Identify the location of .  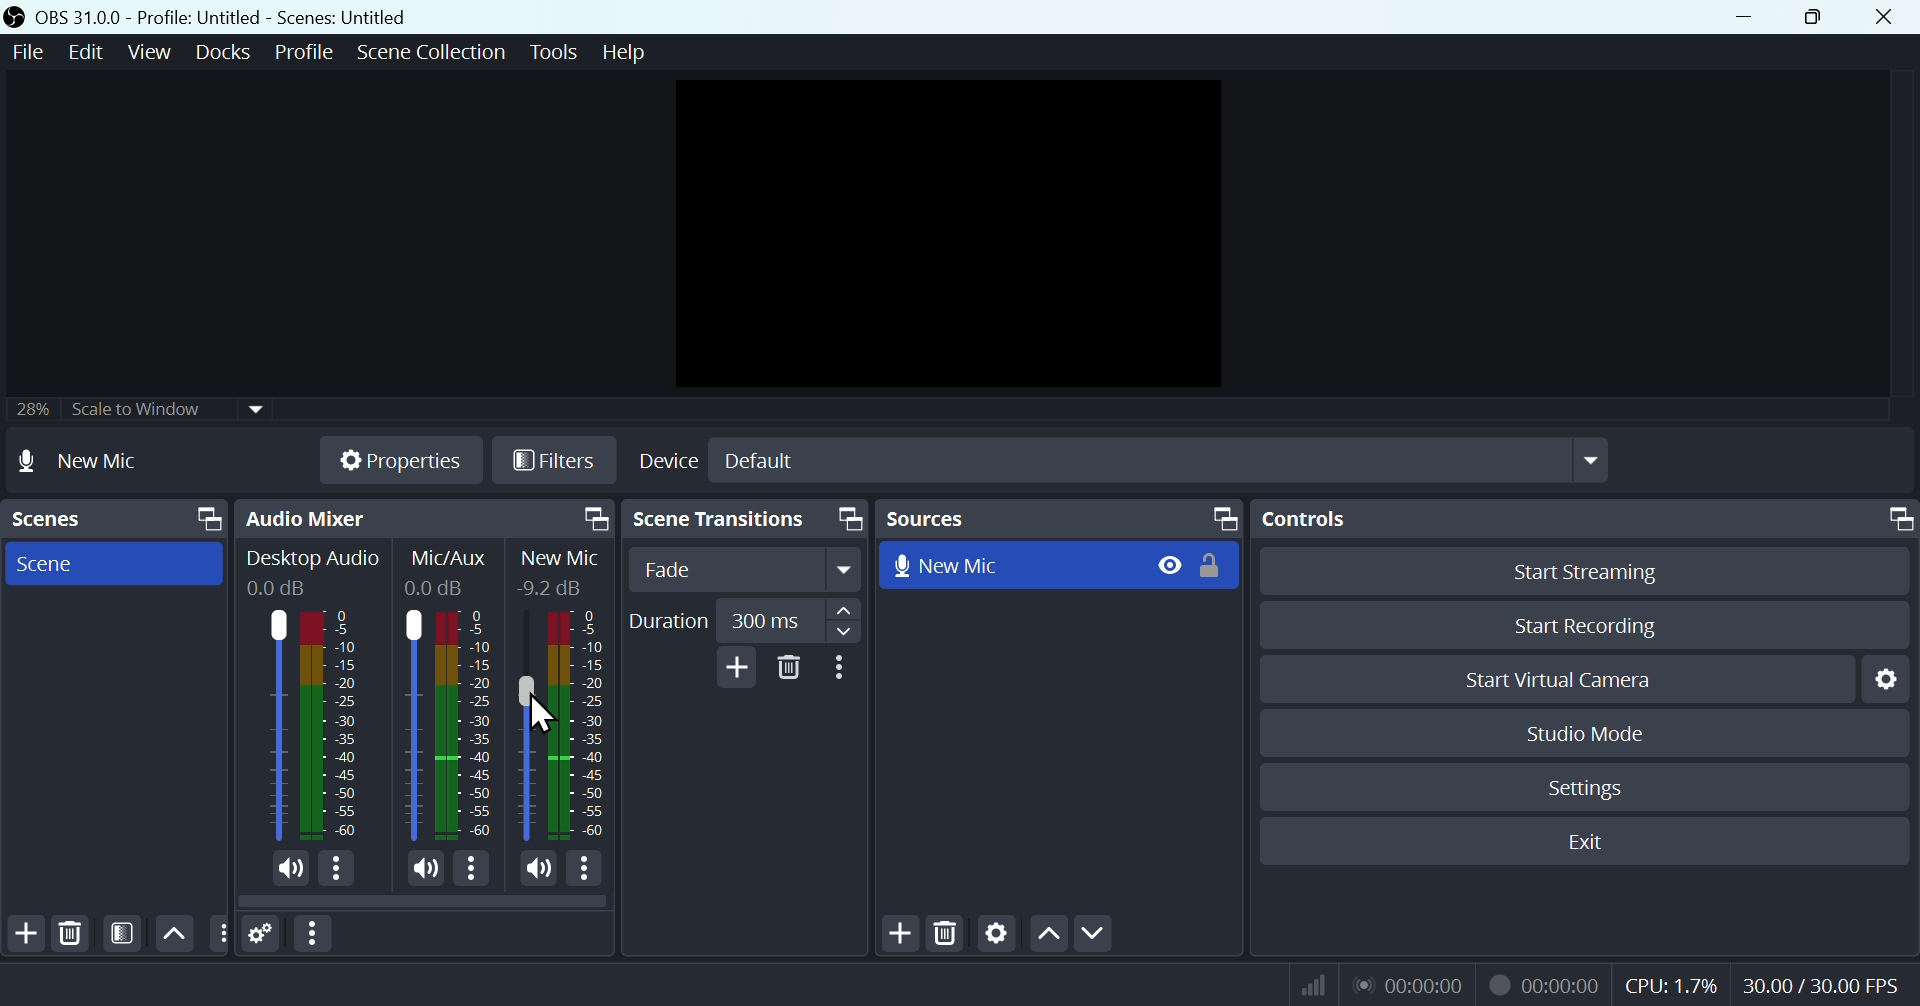
(1600, 570).